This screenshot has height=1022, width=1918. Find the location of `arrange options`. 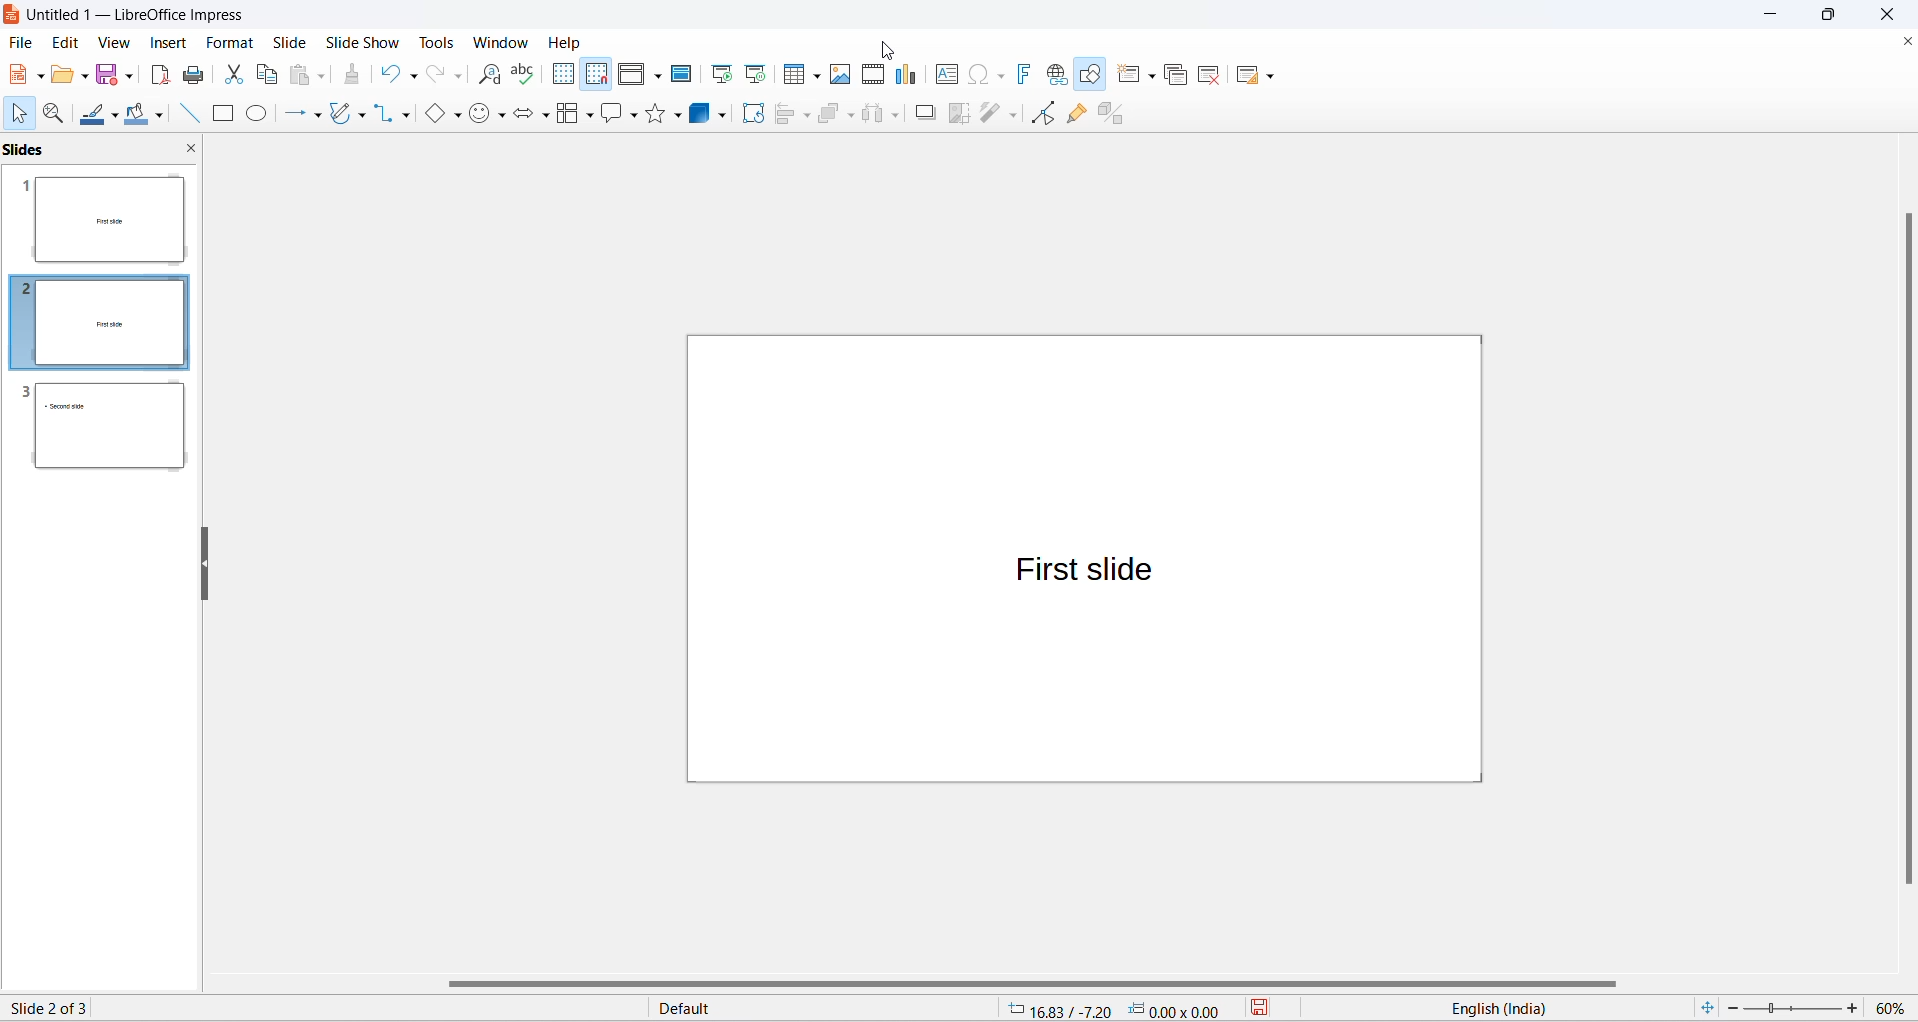

arrange options is located at coordinates (852, 114).